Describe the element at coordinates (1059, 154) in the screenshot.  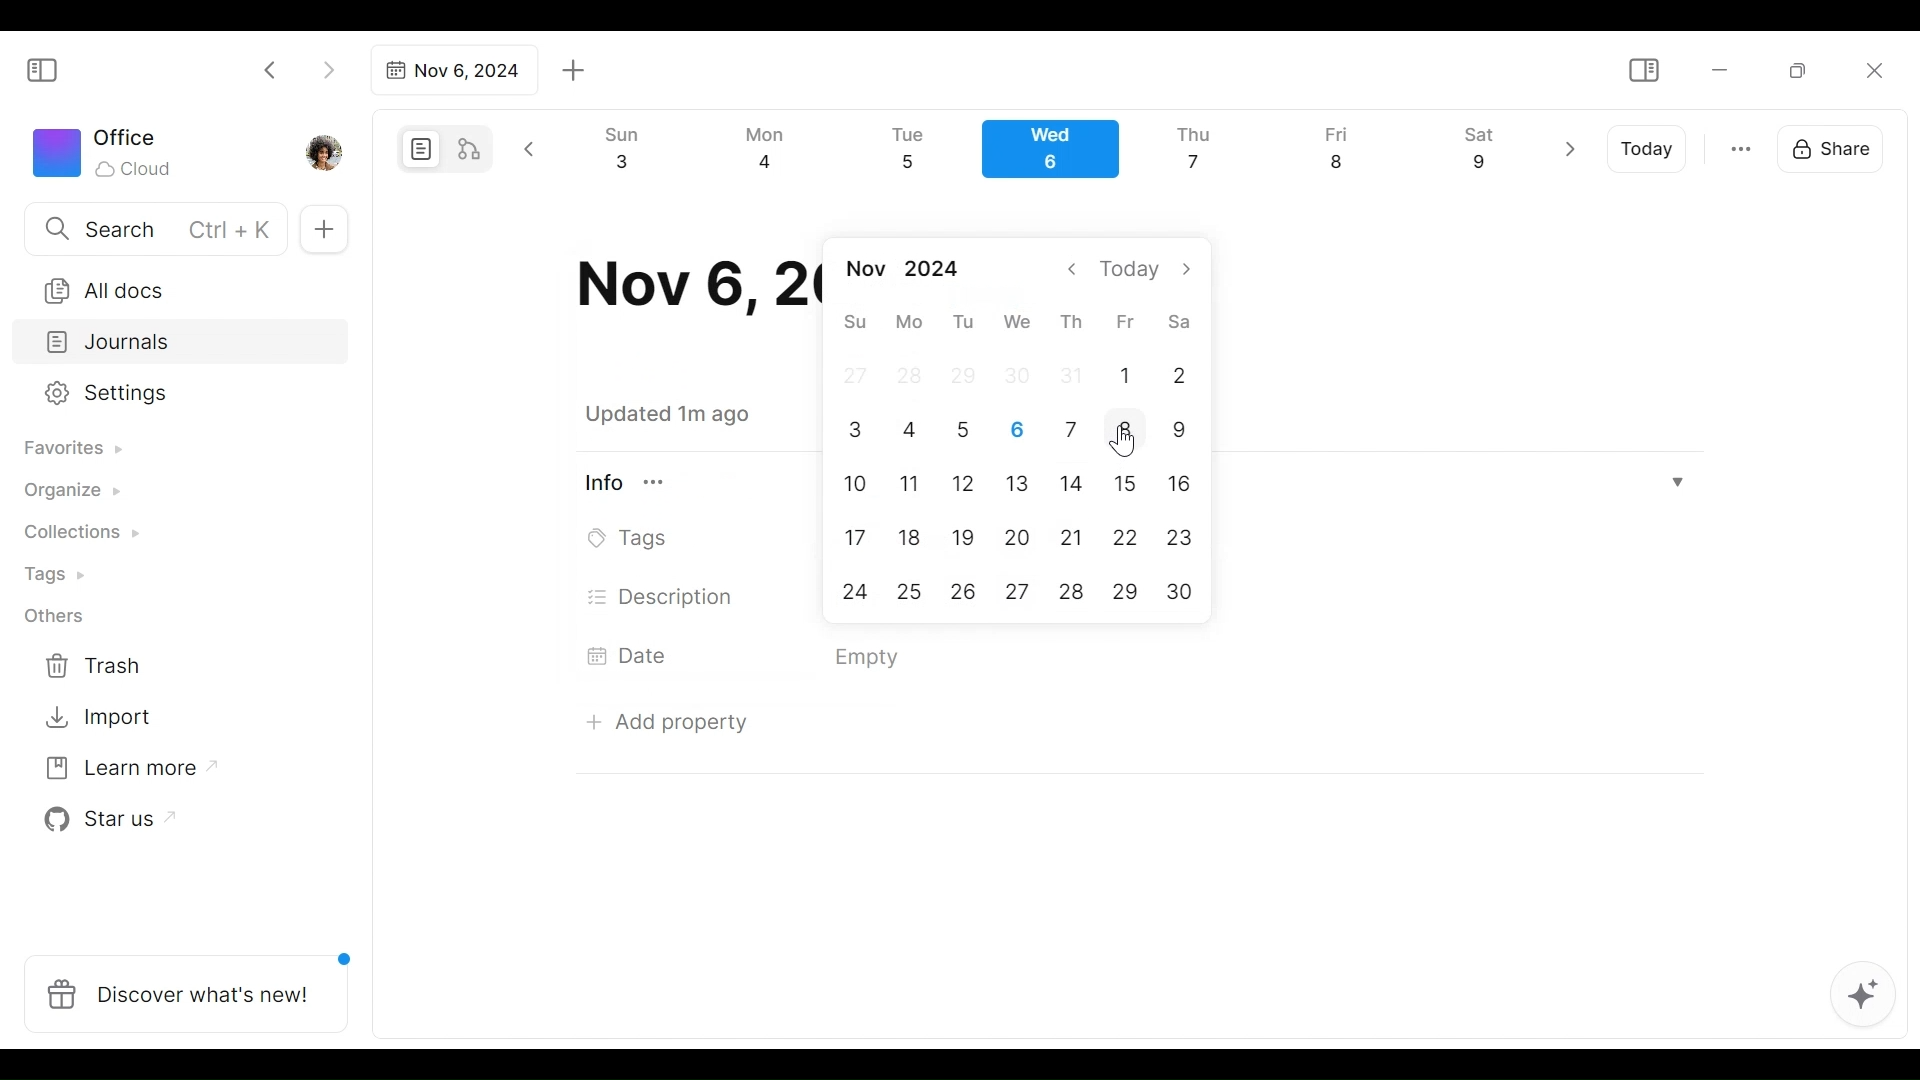
I see `Calendar` at that location.